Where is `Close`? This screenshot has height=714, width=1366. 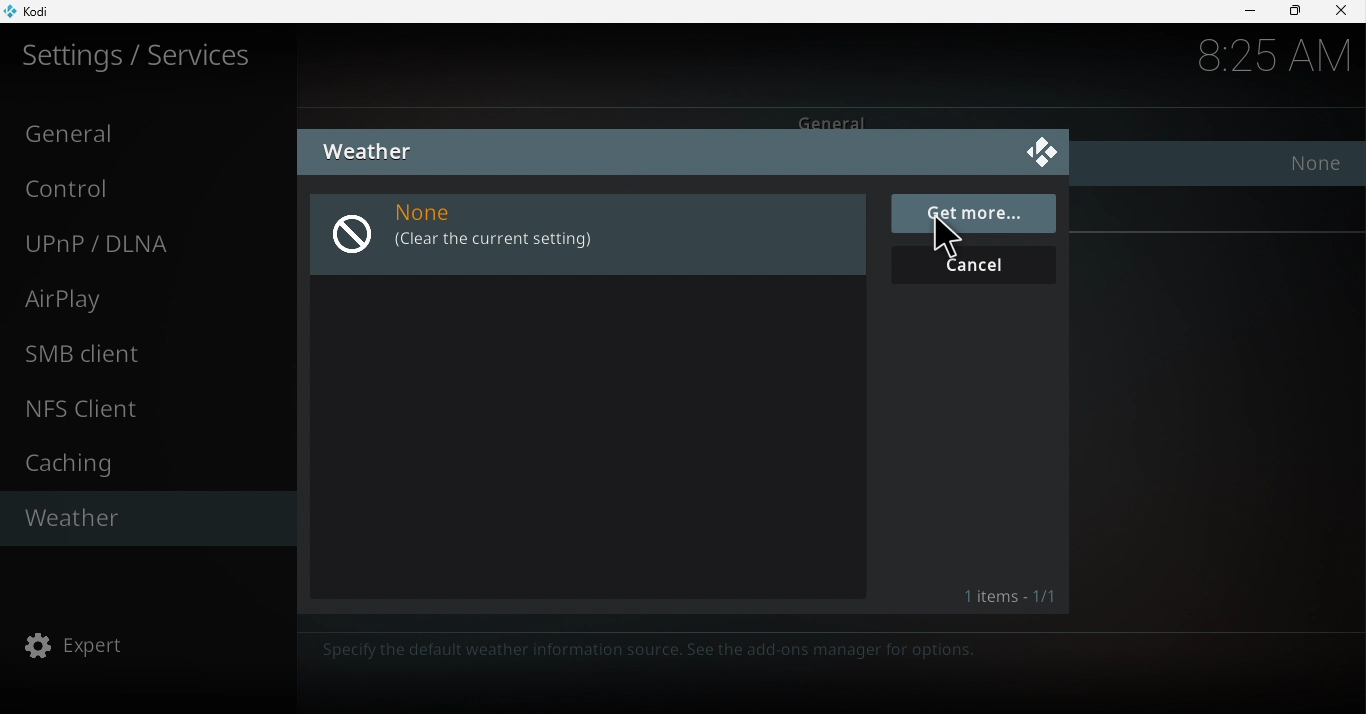
Close is located at coordinates (1345, 10).